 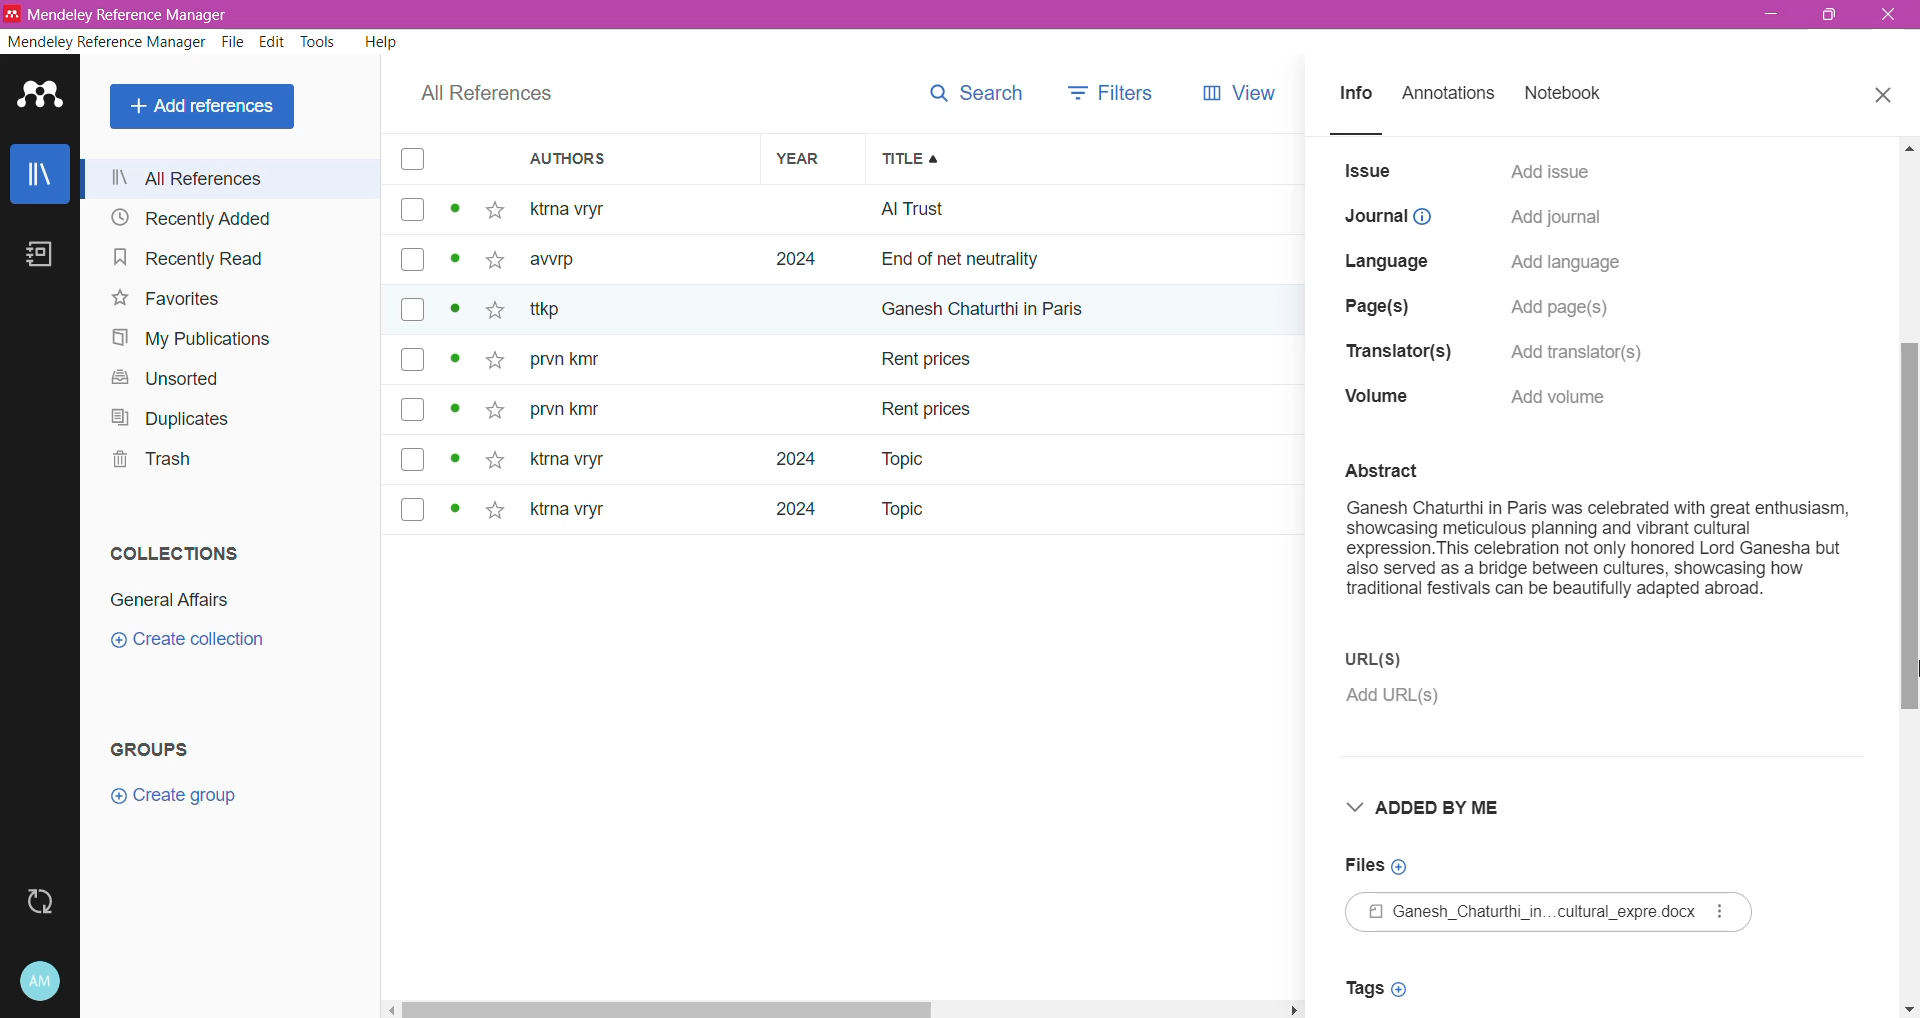 What do you see at coordinates (1356, 97) in the screenshot?
I see `Info` at bounding box center [1356, 97].